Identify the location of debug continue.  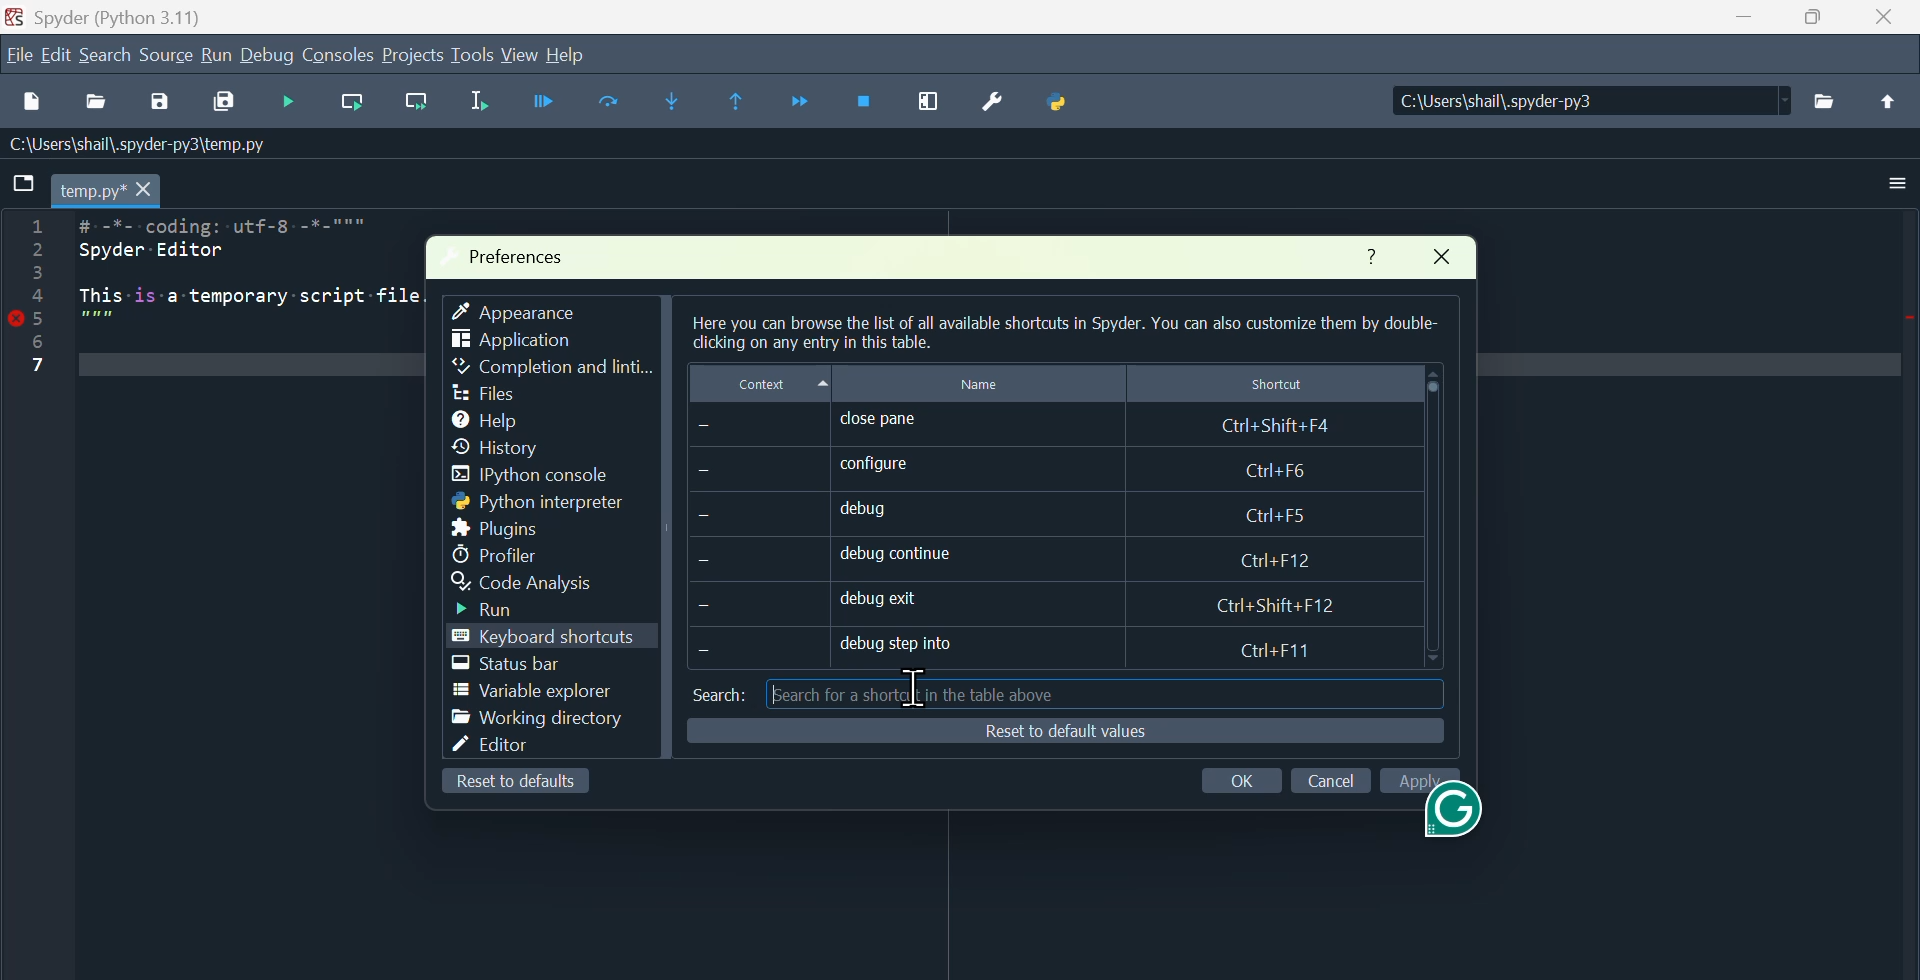
(1005, 550).